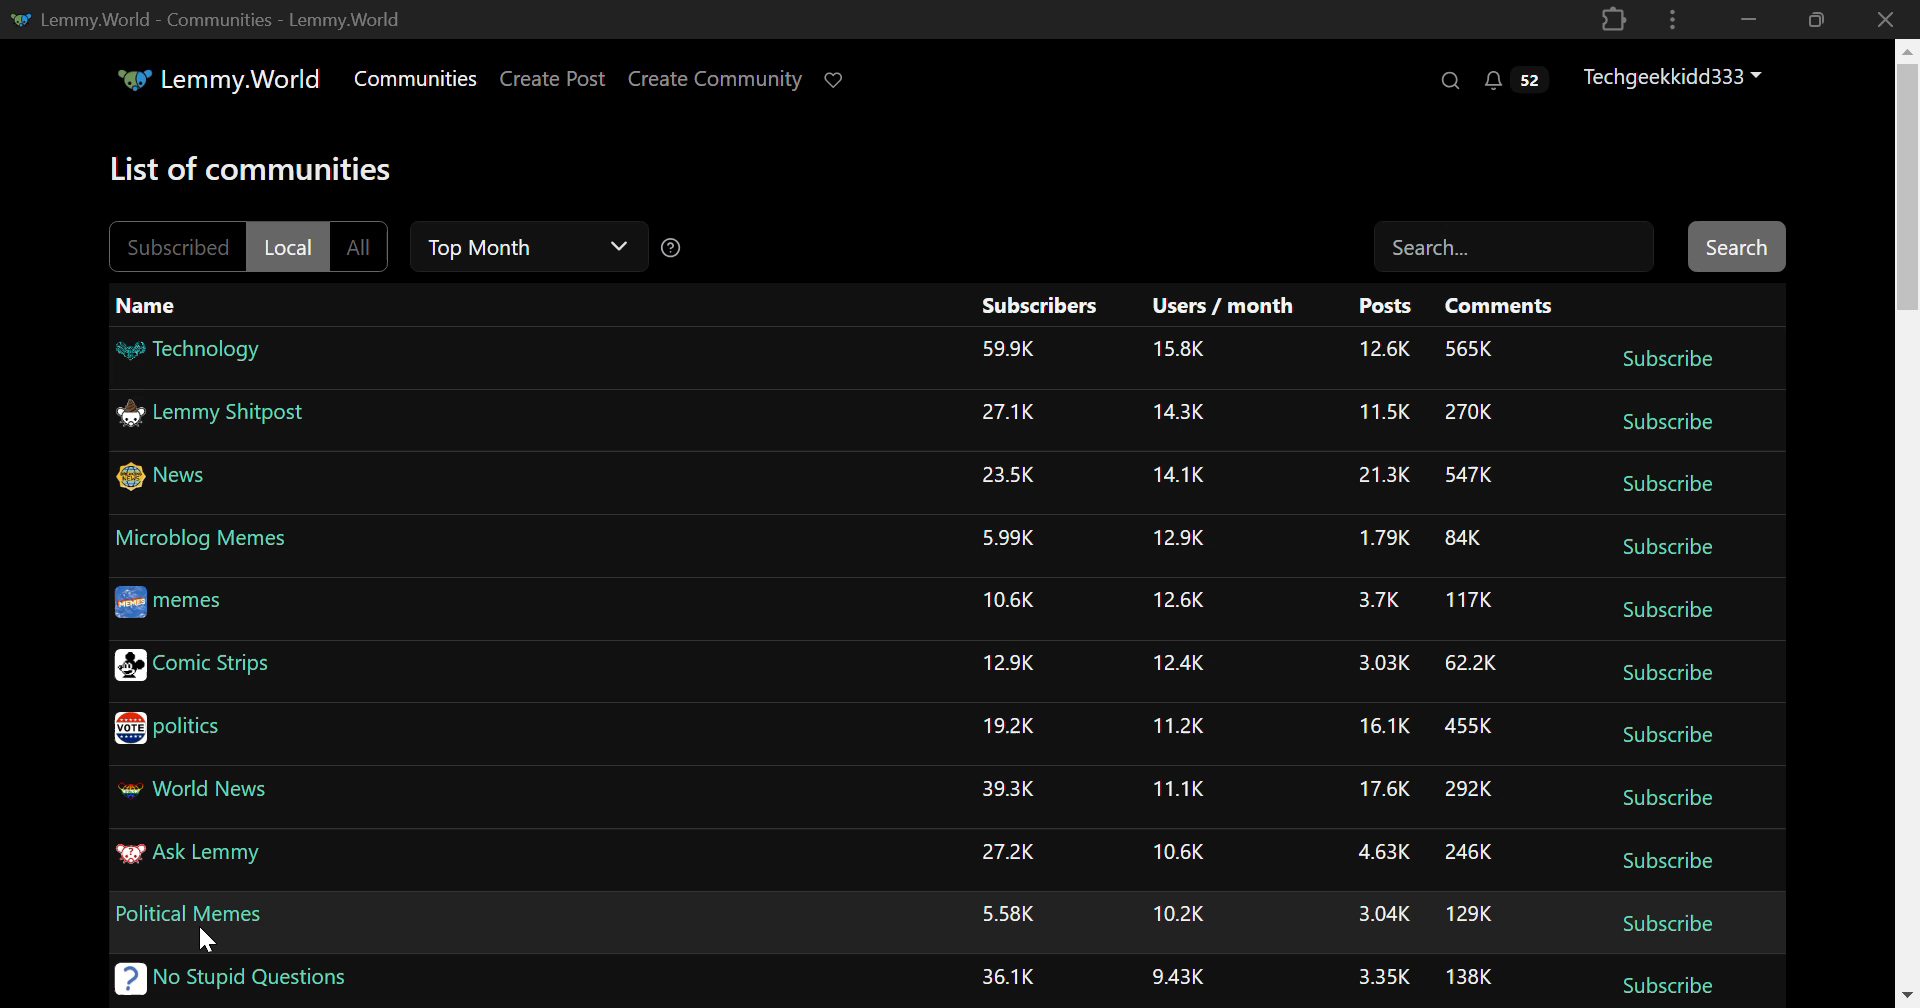  Describe the element at coordinates (1010, 792) in the screenshot. I see `Amount` at that location.